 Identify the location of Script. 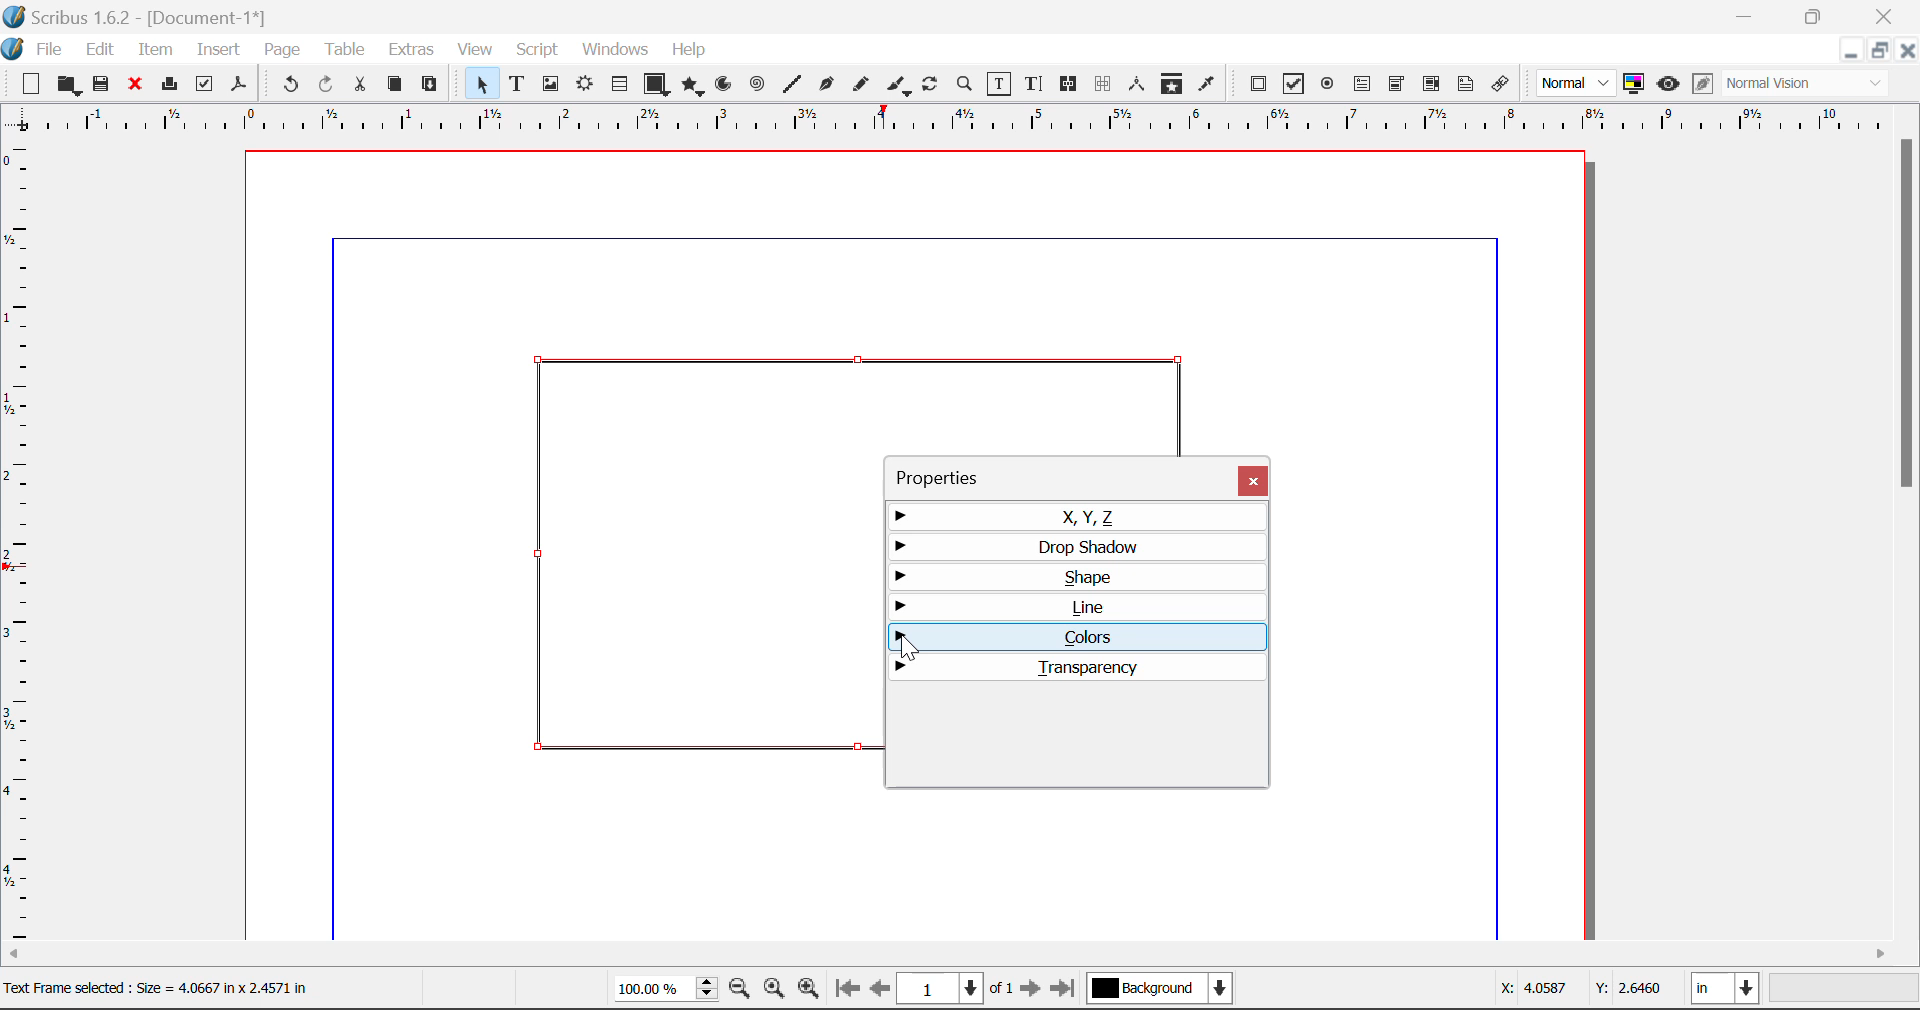
(538, 52).